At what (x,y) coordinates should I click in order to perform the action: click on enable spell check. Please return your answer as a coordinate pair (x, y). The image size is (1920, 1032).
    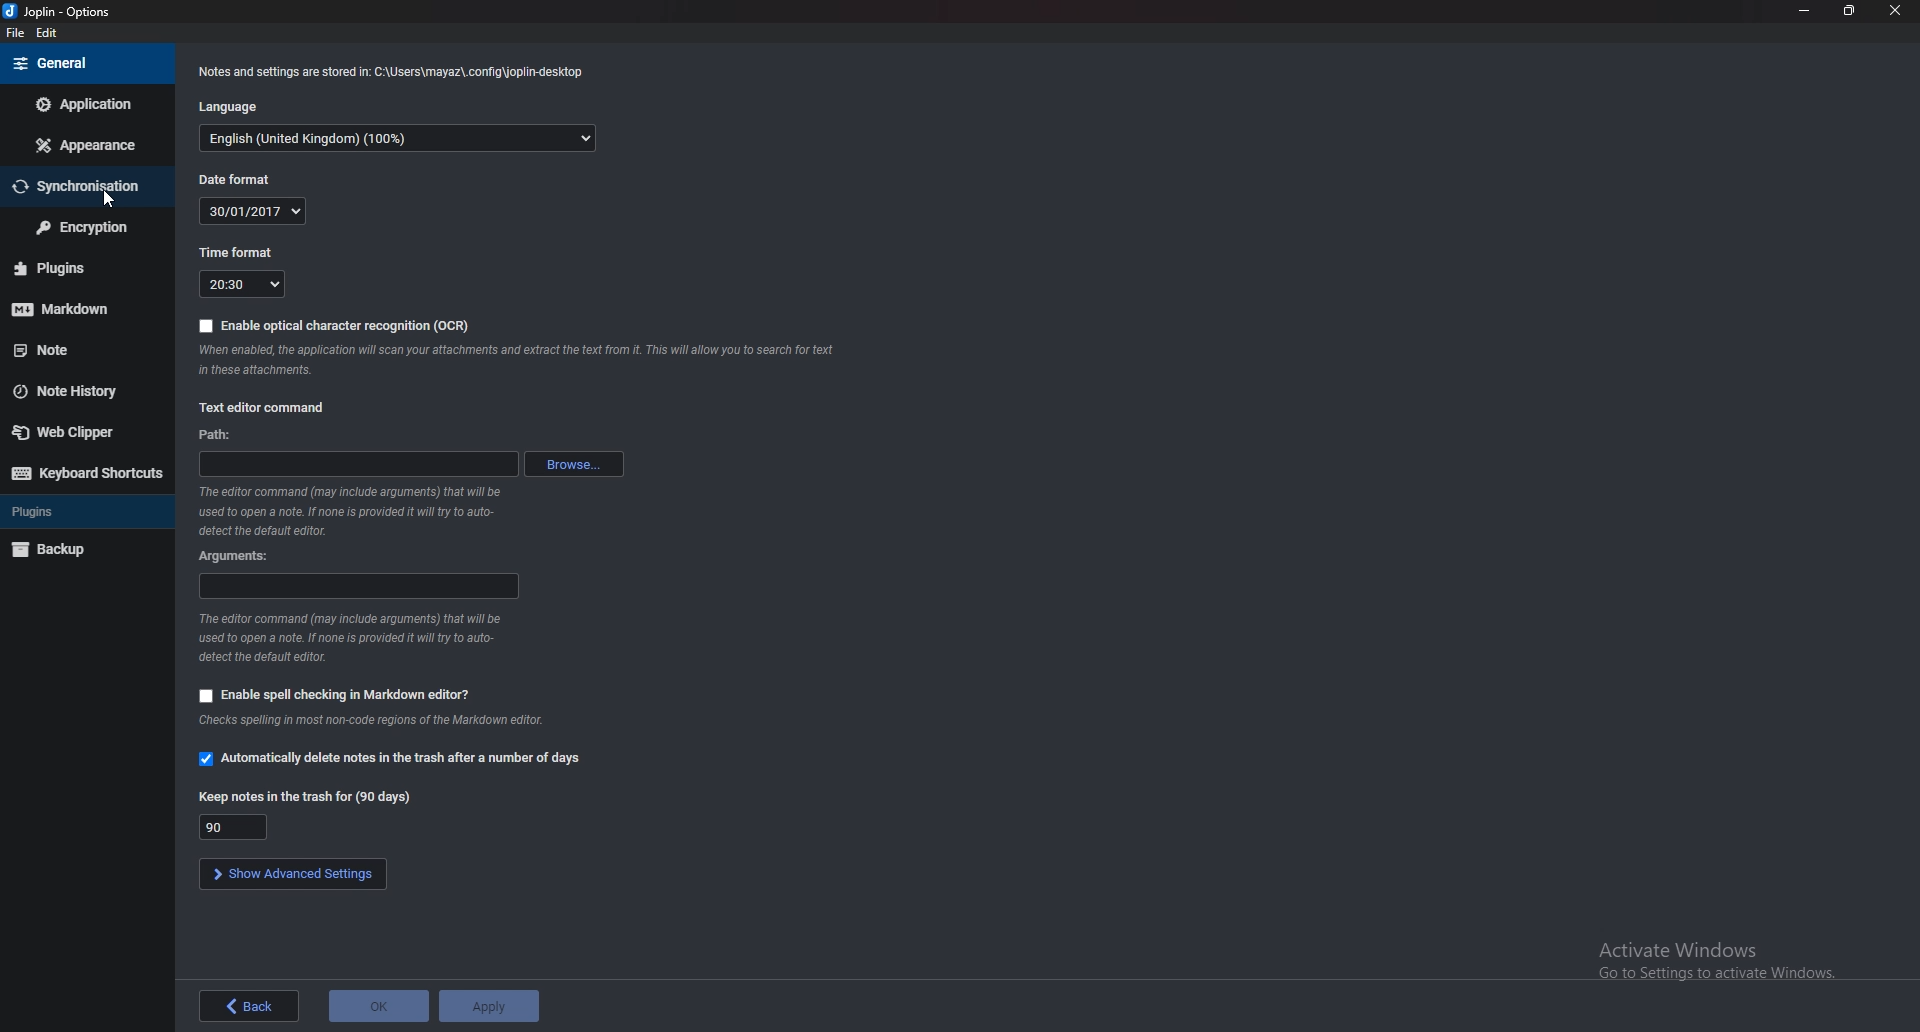
    Looking at the image, I should click on (328, 693).